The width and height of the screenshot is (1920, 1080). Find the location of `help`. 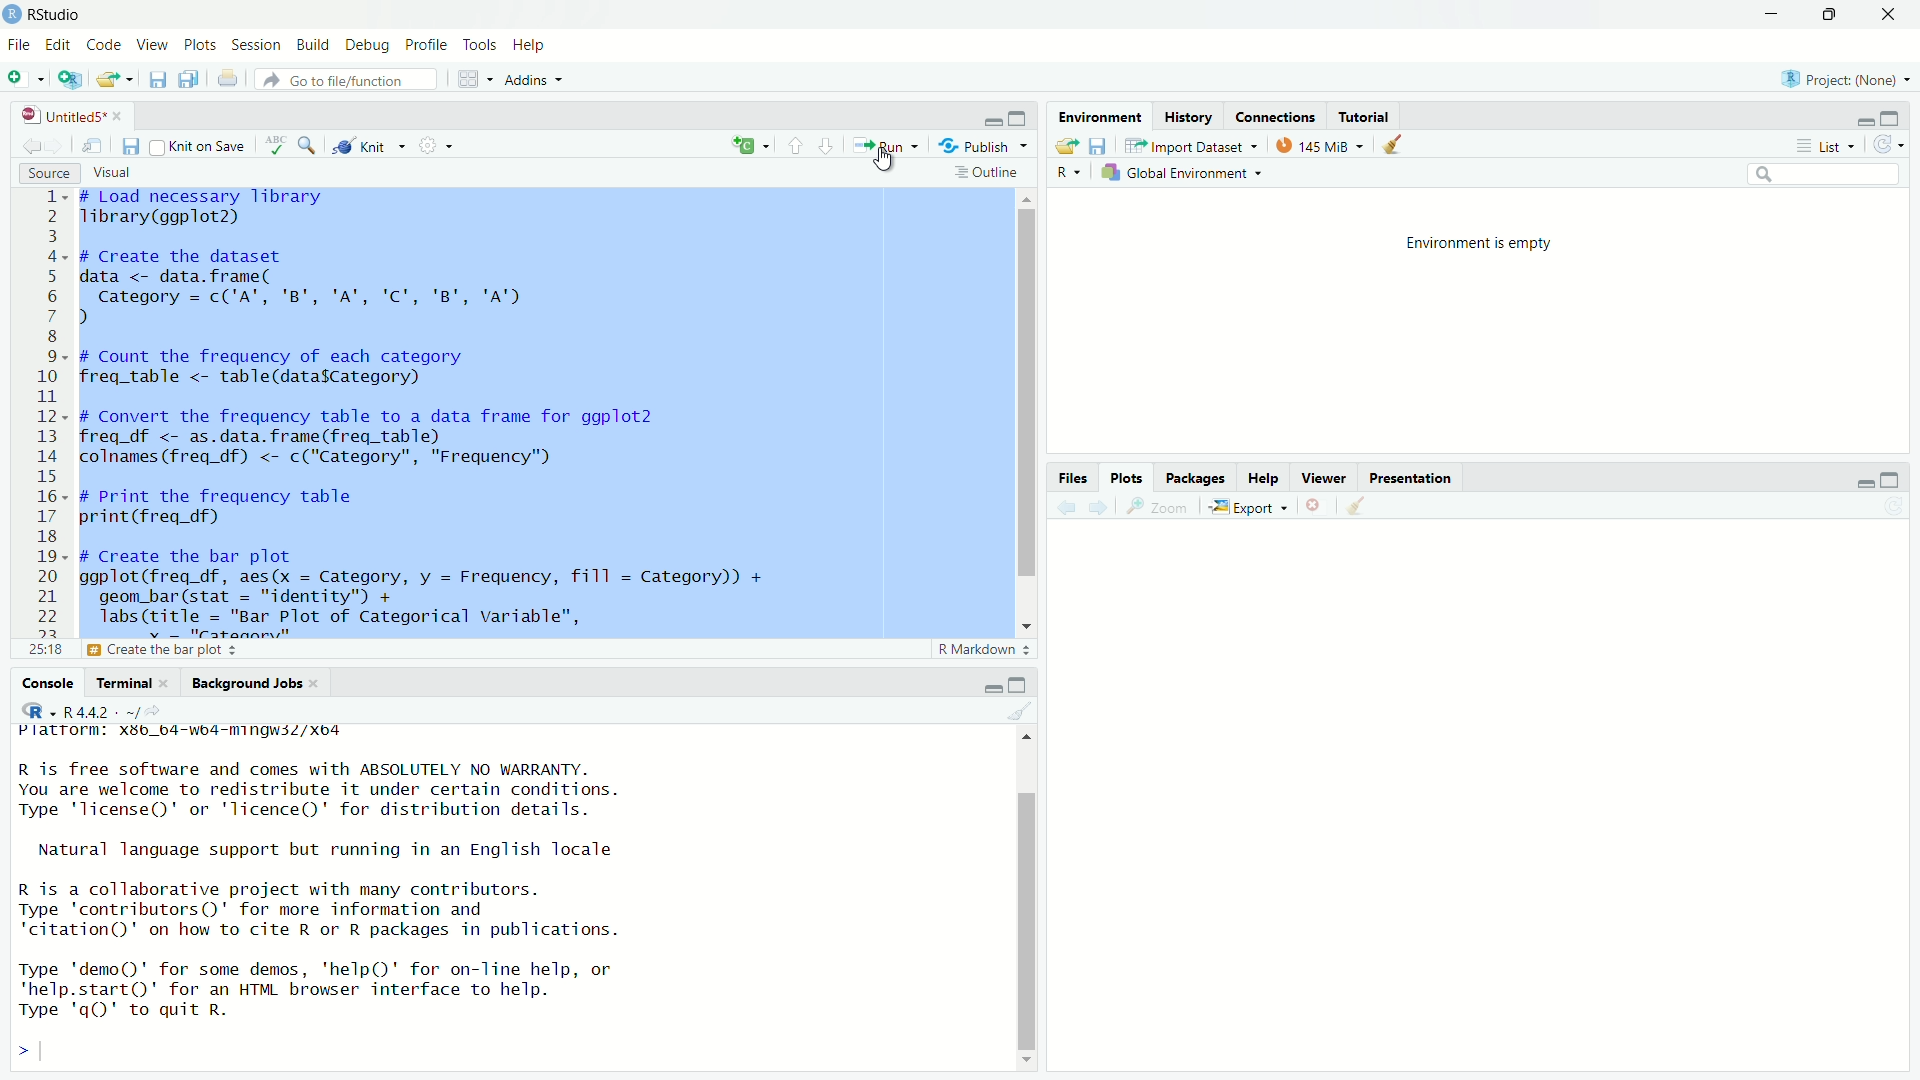

help is located at coordinates (1263, 479).